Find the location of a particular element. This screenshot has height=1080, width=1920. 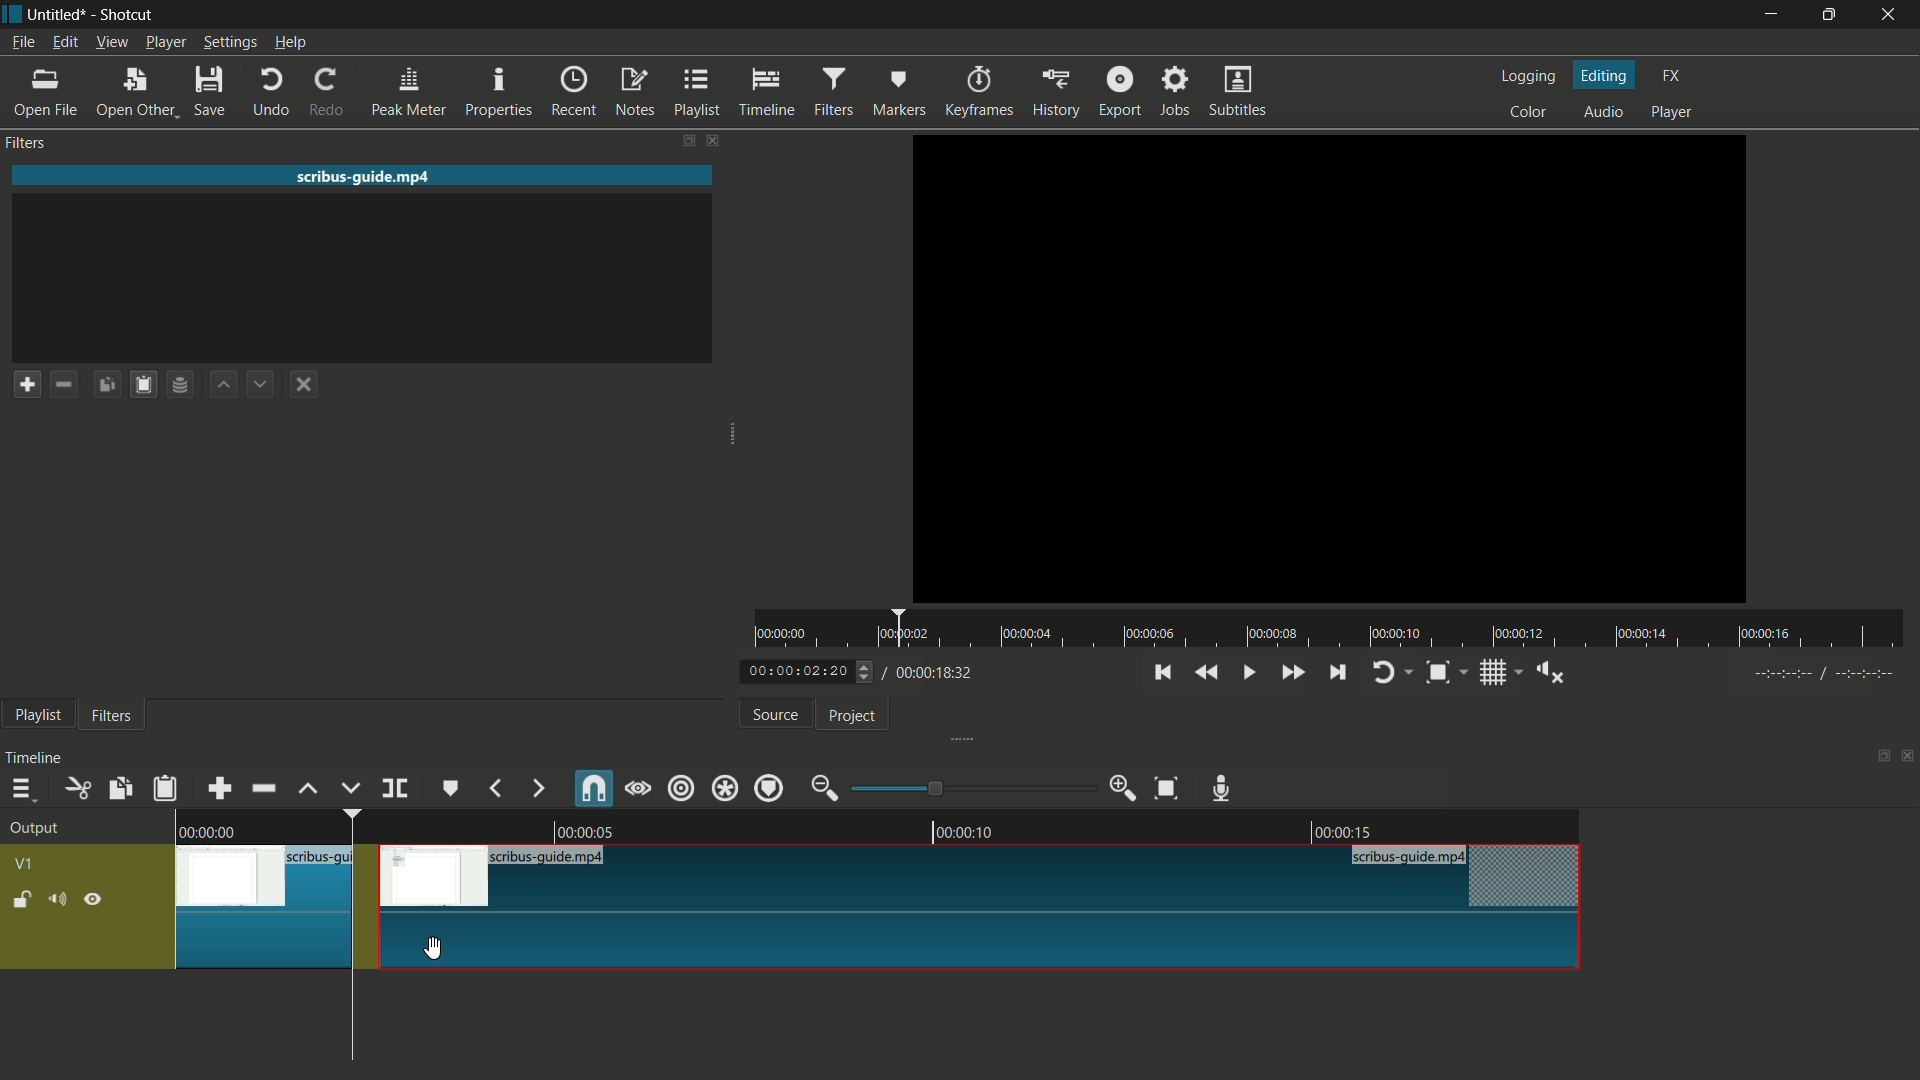

toggle grid is located at coordinates (1495, 673).